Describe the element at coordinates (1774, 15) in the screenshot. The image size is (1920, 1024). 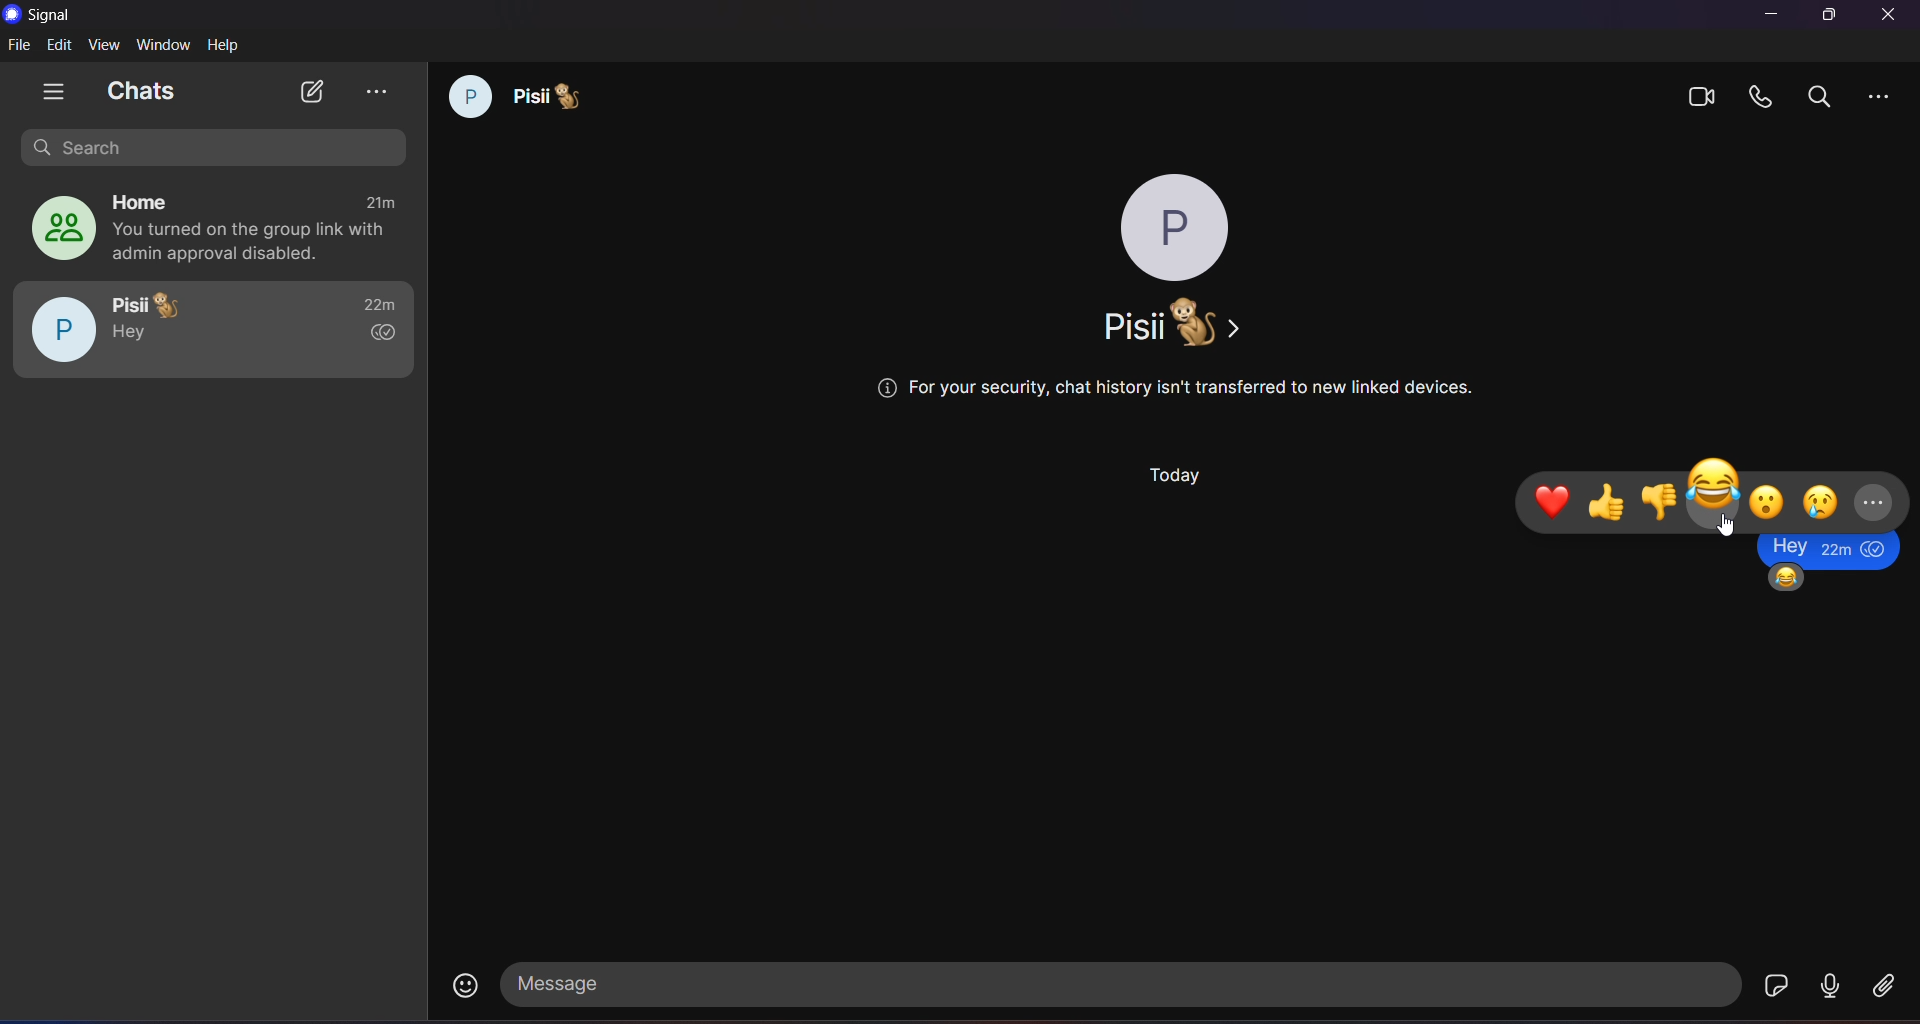
I see `minimize` at that location.